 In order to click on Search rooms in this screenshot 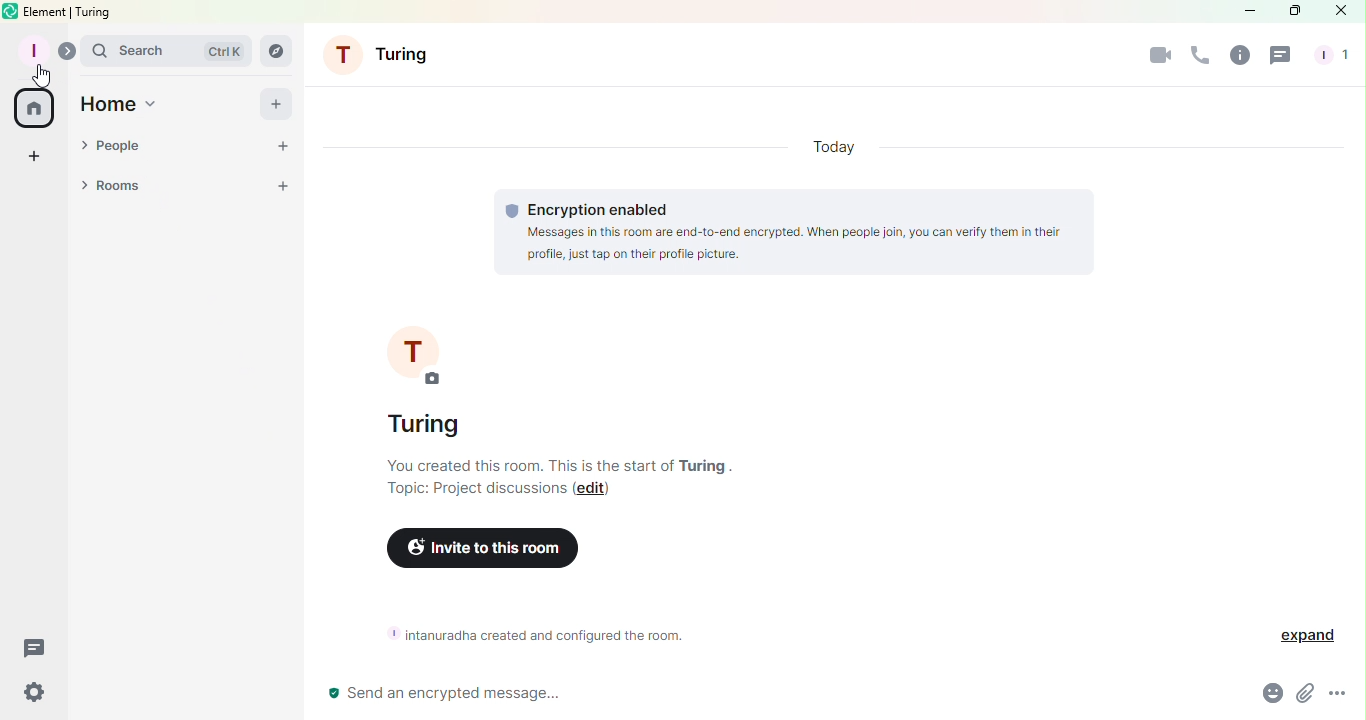, I will do `click(280, 53)`.